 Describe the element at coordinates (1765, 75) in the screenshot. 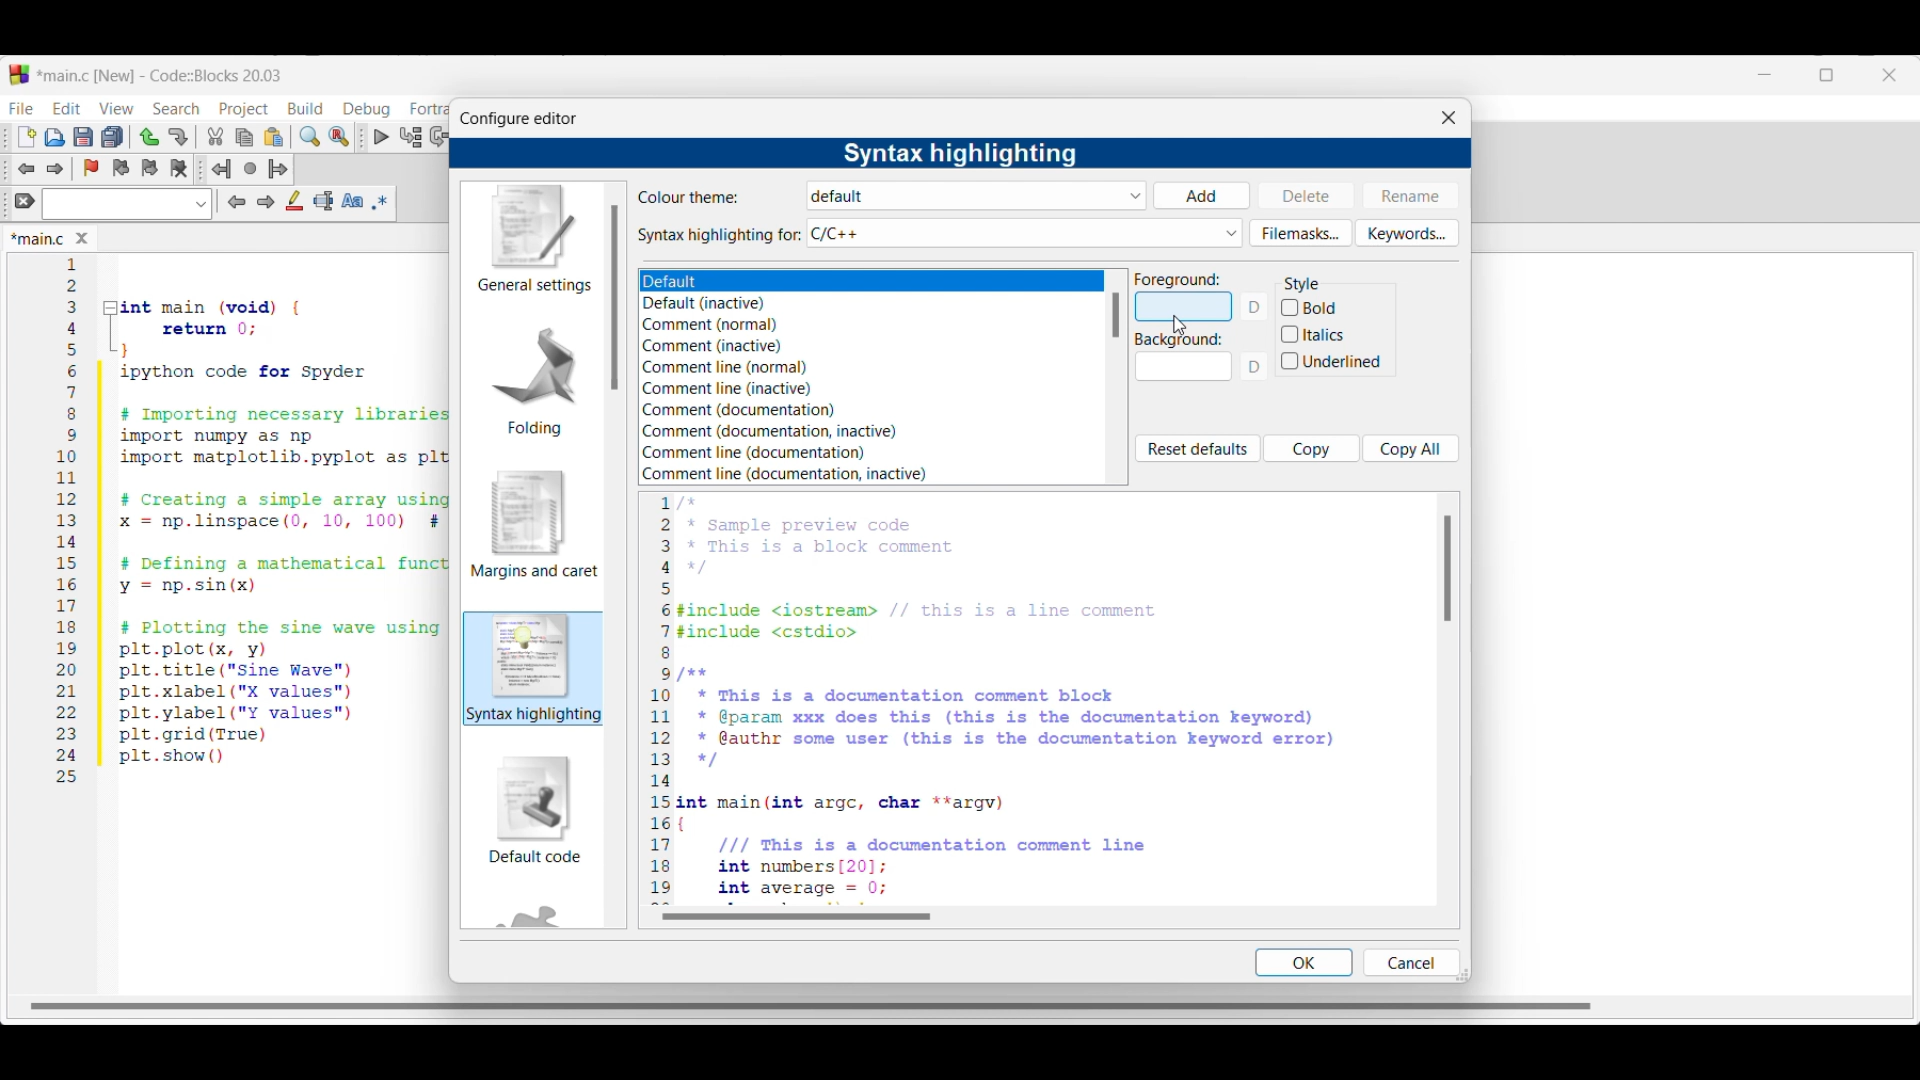

I see `Minimize ` at that location.